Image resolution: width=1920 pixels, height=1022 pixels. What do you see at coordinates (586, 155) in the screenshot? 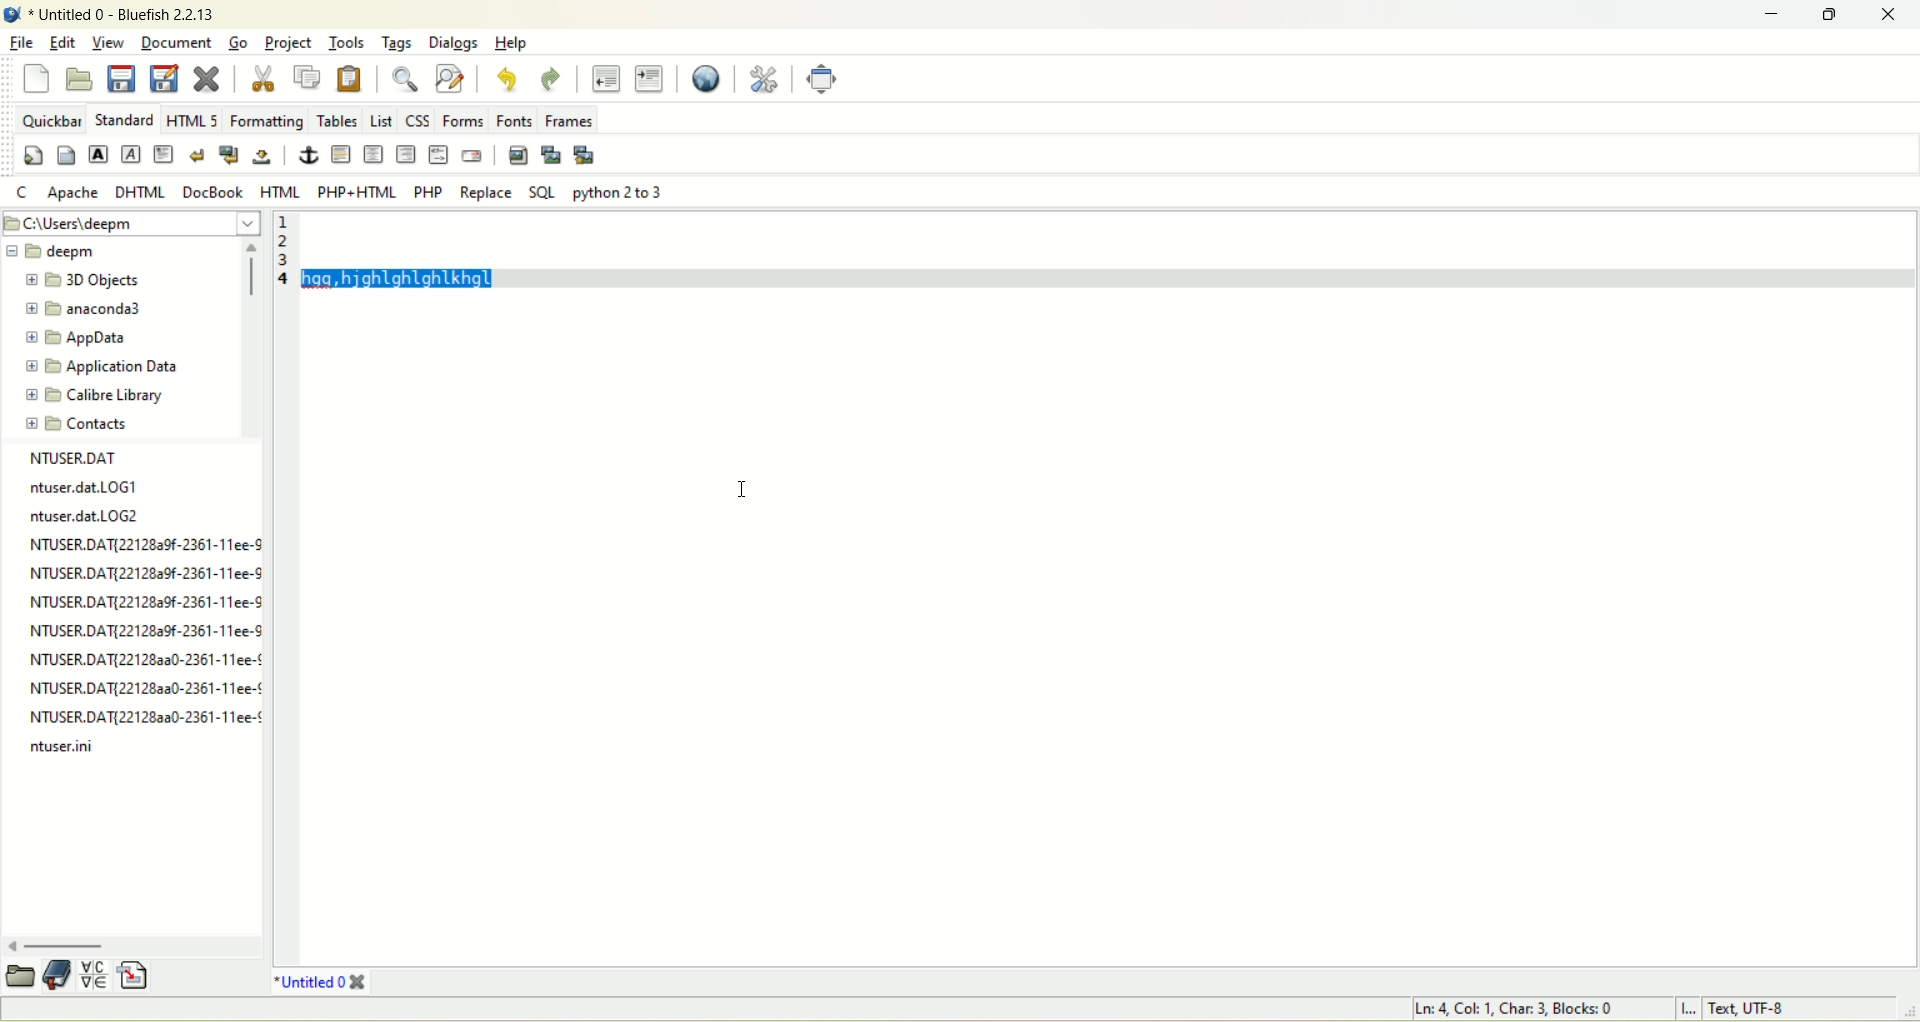
I see `multi thumbnail` at bounding box center [586, 155].